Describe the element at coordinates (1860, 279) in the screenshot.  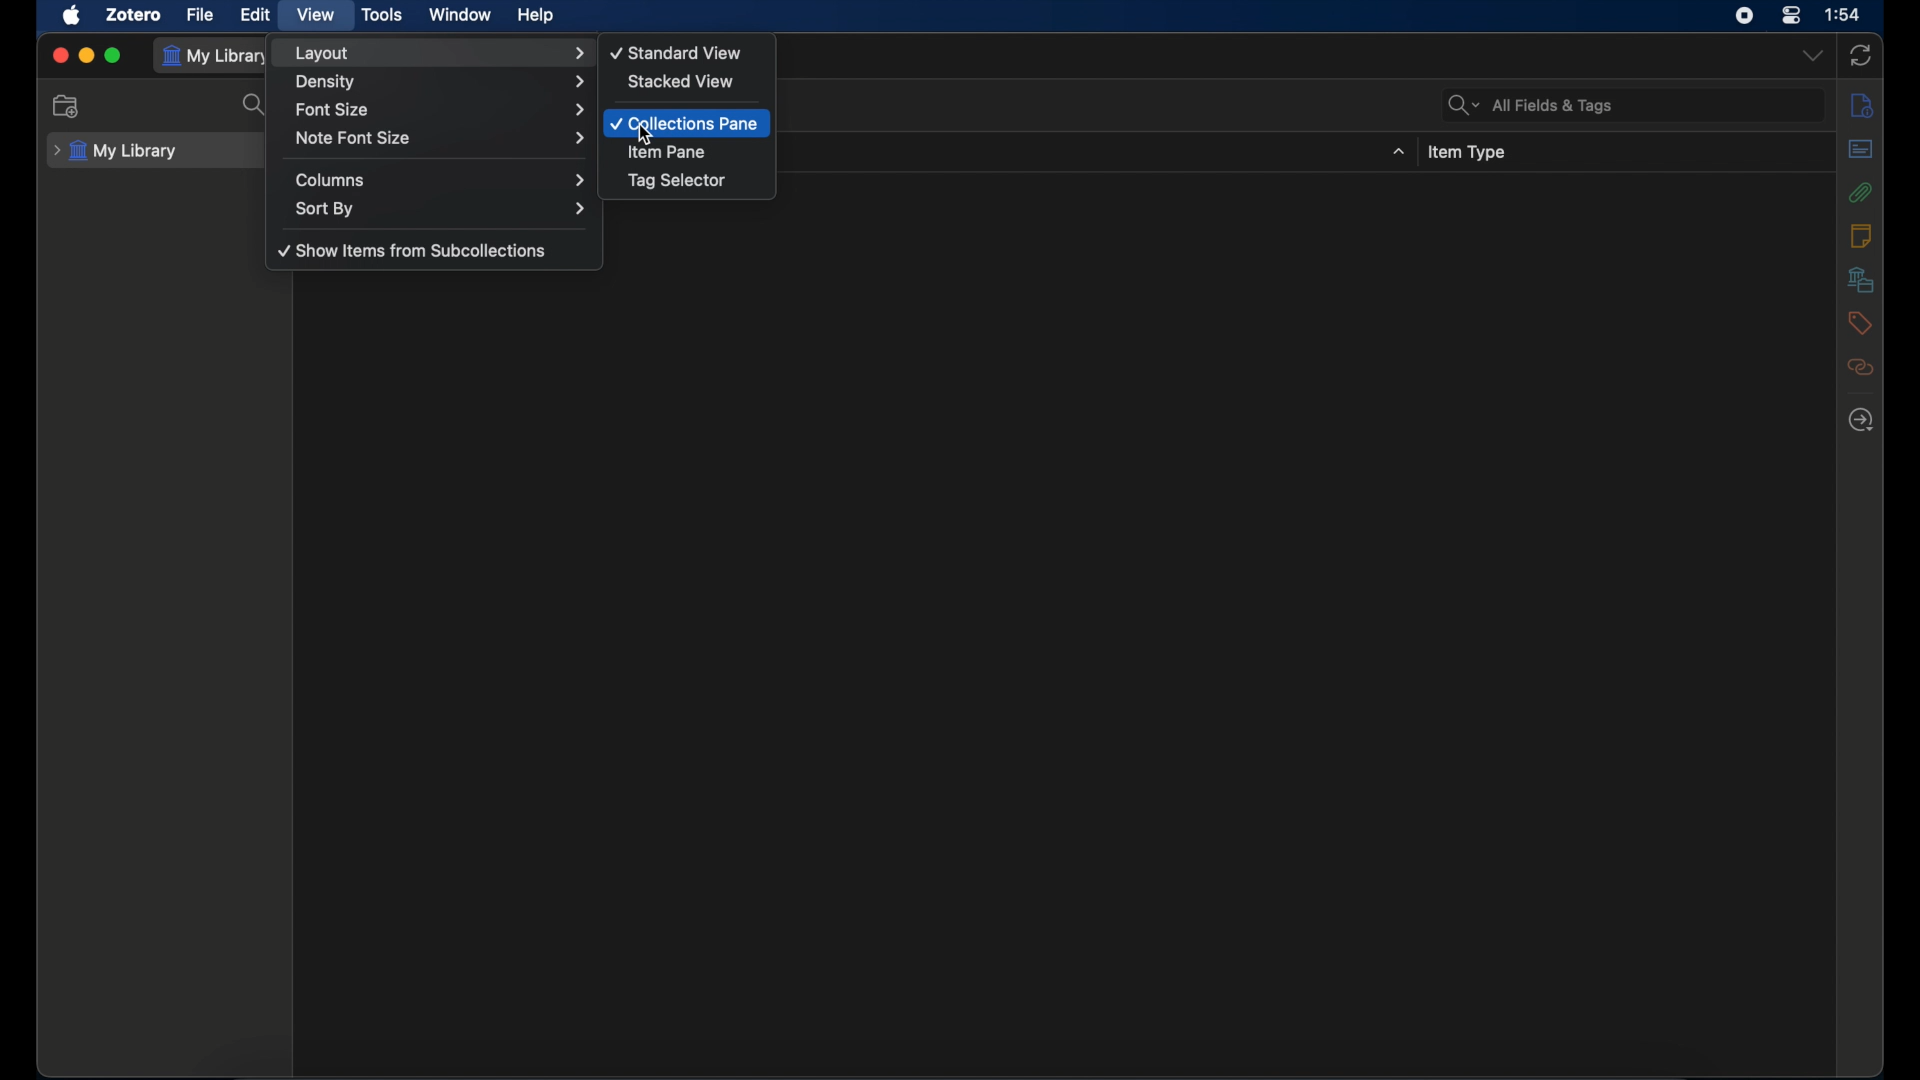
I see `libraries` at that location.